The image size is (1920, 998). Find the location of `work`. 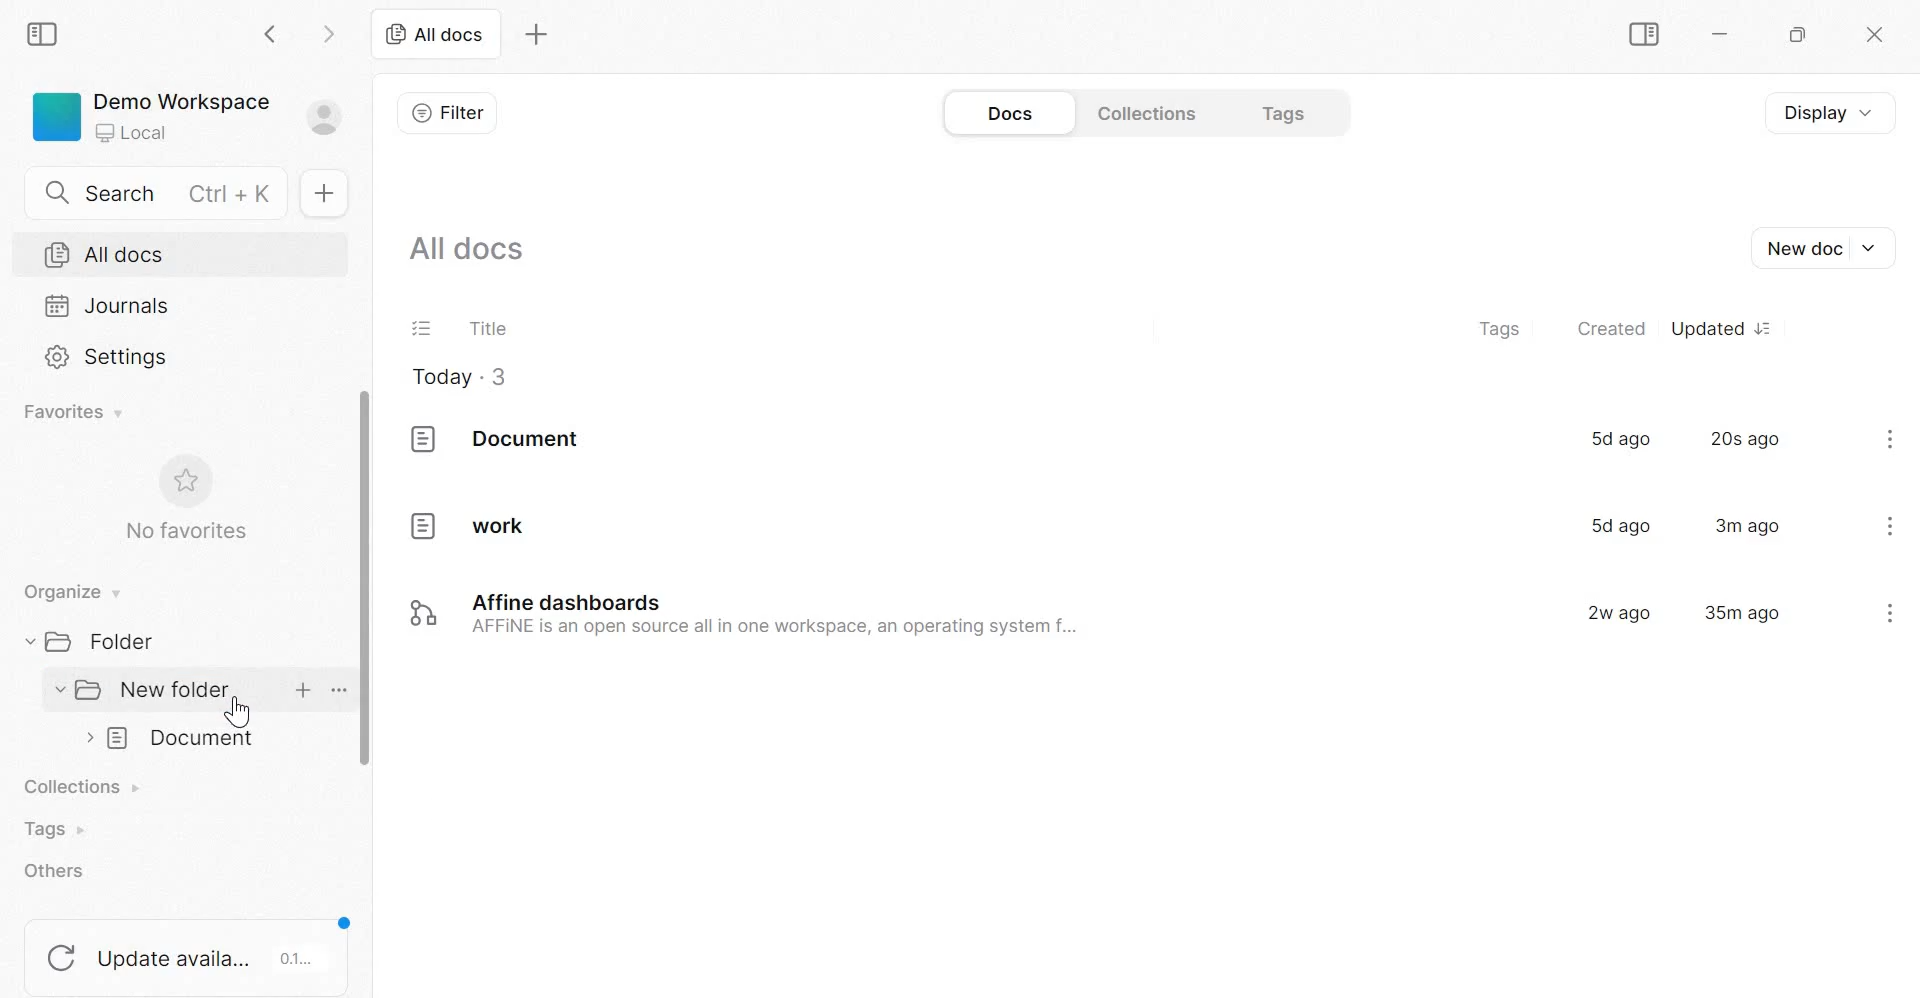

work is located at coordinates (459, 525).